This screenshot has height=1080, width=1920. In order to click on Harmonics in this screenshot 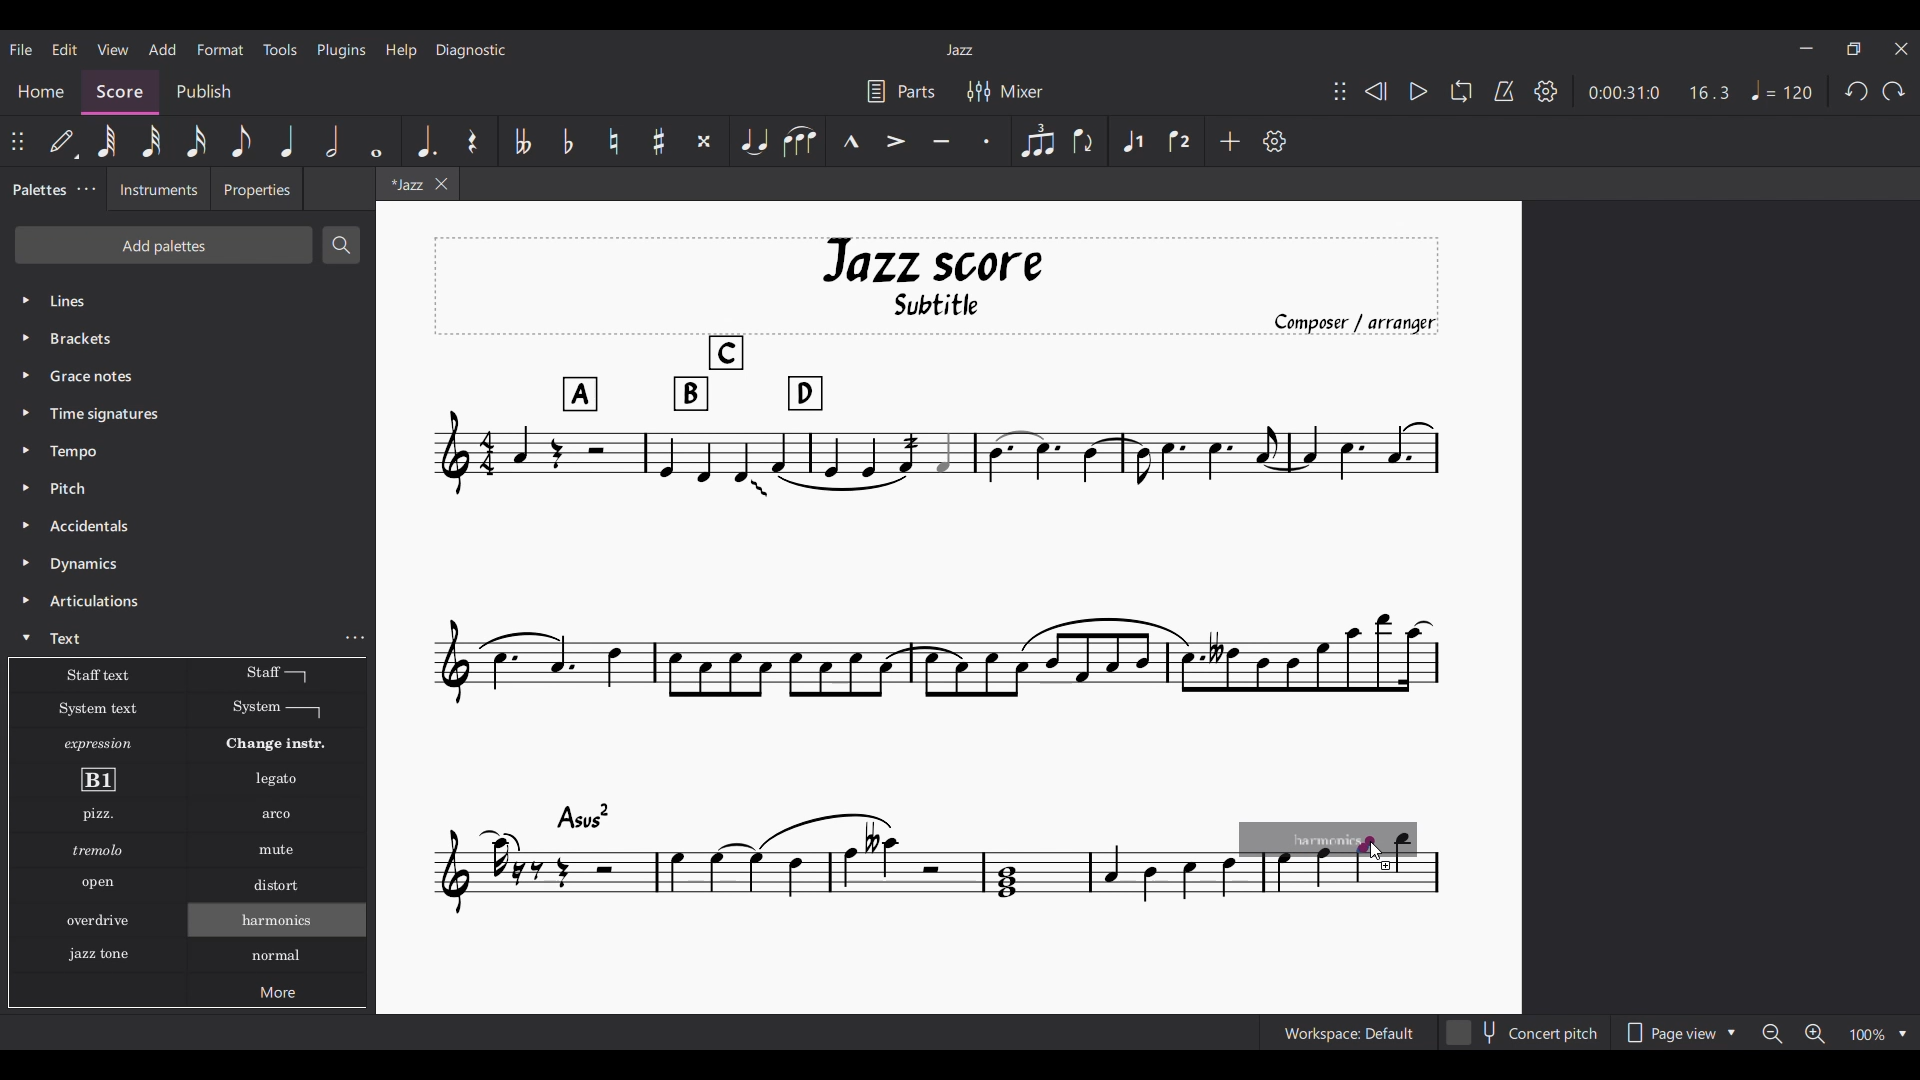, I will do `click(289, 925)`.